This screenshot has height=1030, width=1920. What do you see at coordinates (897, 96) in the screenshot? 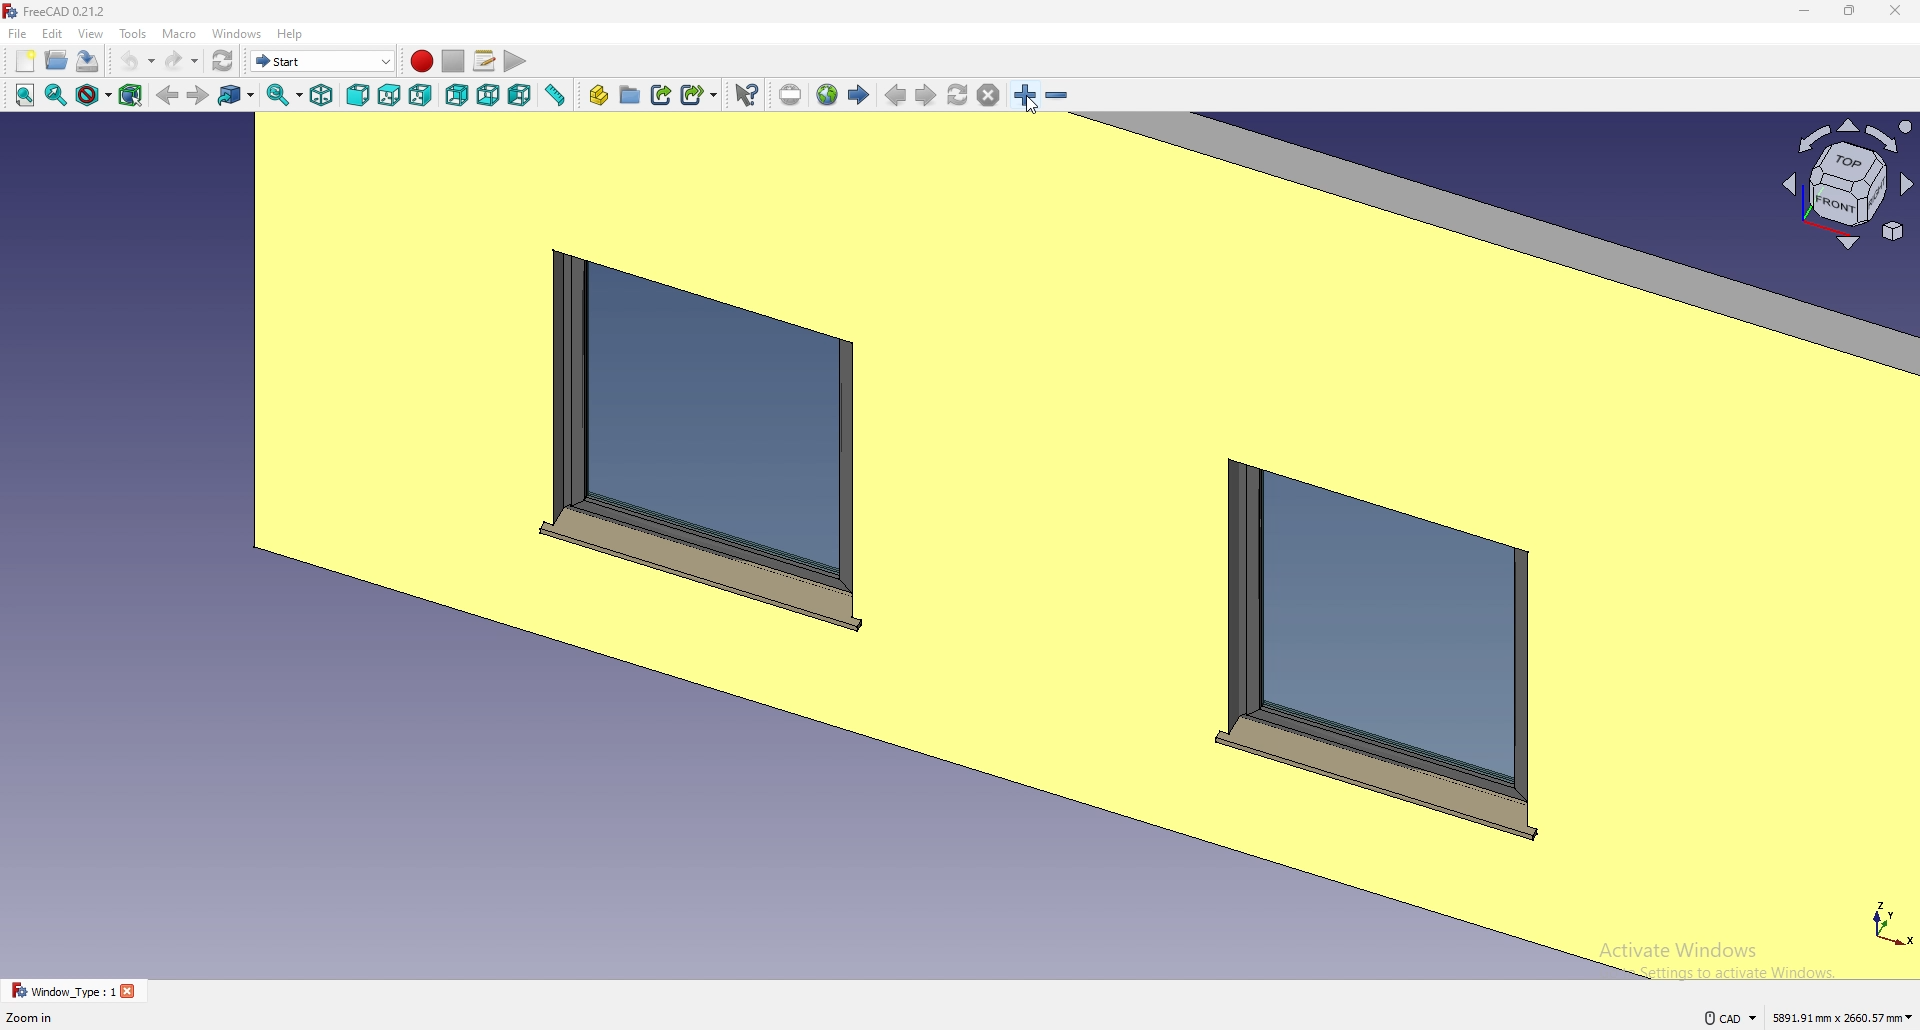
I see `previous page` at bounding box center [897, 96].